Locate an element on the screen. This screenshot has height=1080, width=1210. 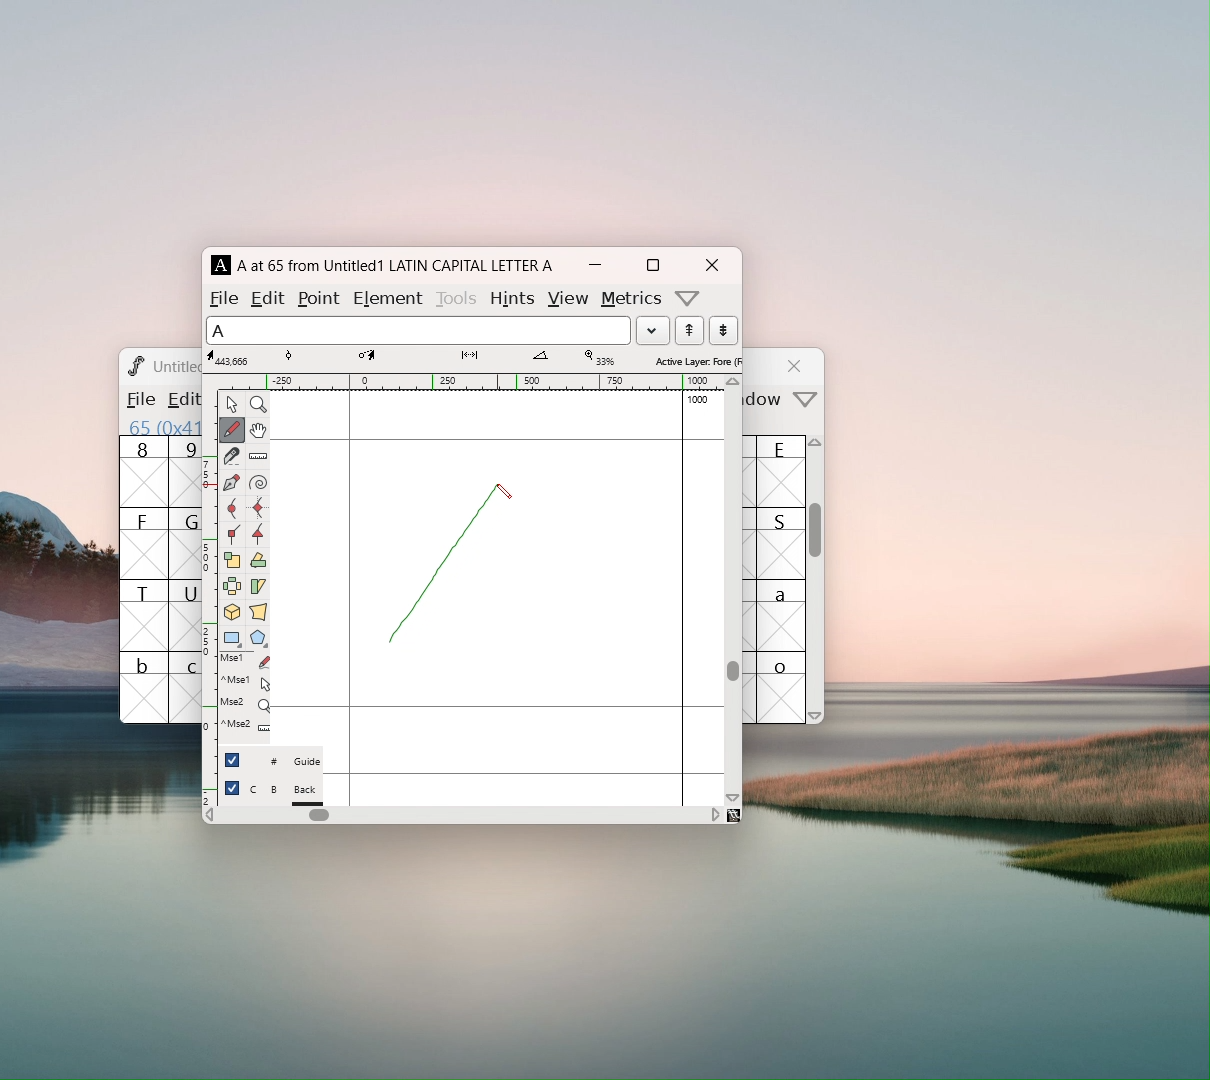
baseline is located at coordinates (498, 707).